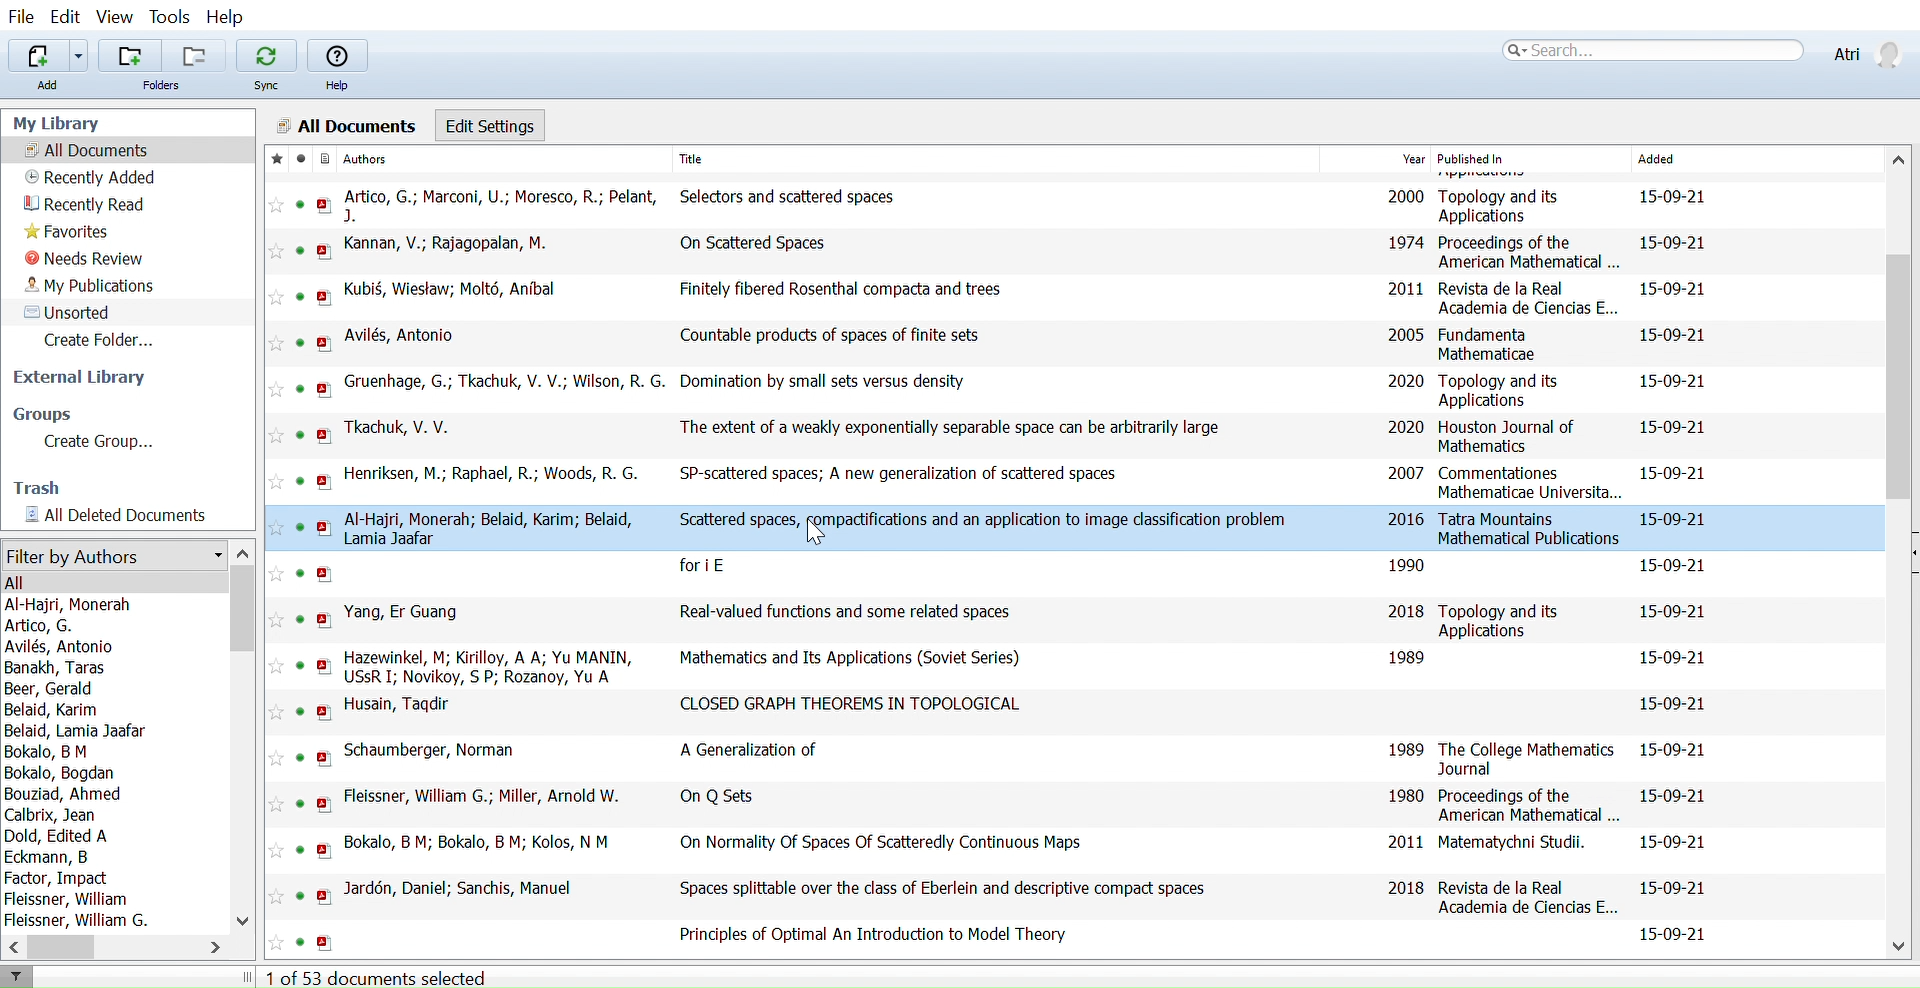 The height and width of the screenshot is (988, 1920). What do you see at coordinates (328, 297) in the screenshot?
I see `PDF document` at bounding box center [328, 297].